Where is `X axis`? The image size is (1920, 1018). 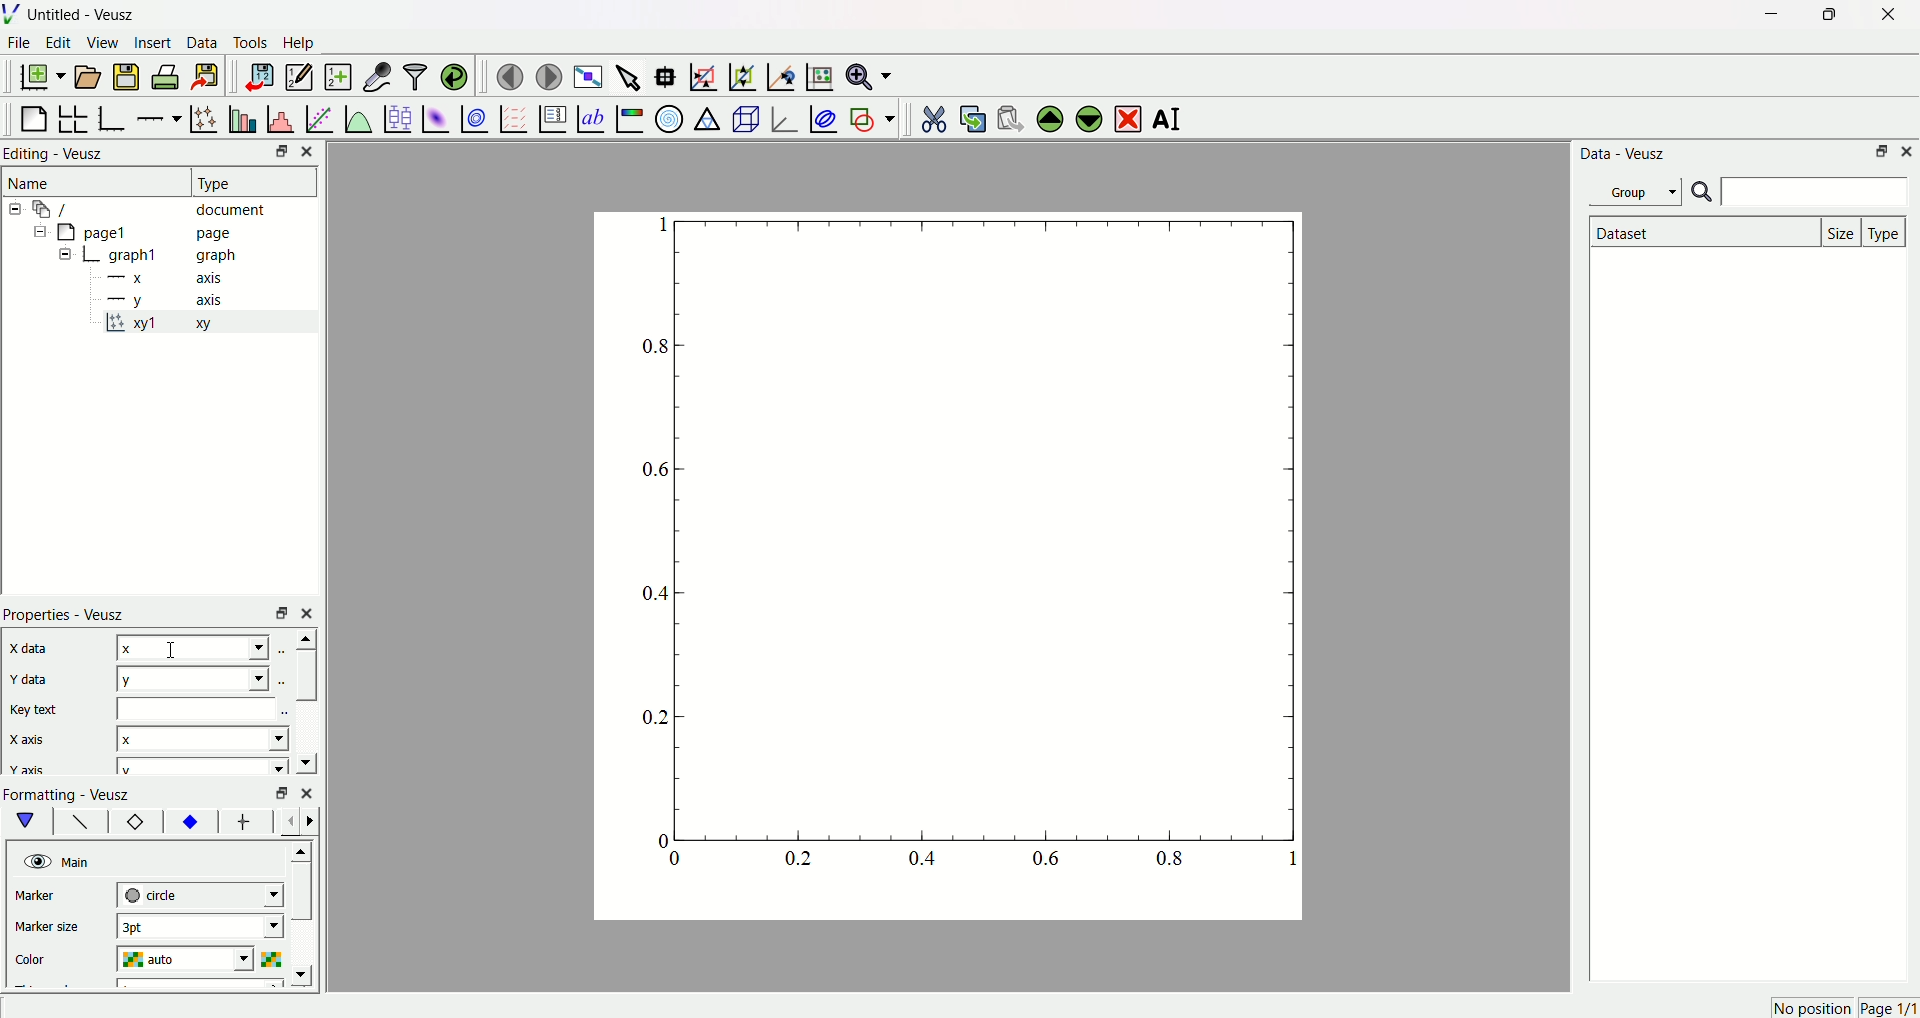 X axis is located at coordinates (35, 740).